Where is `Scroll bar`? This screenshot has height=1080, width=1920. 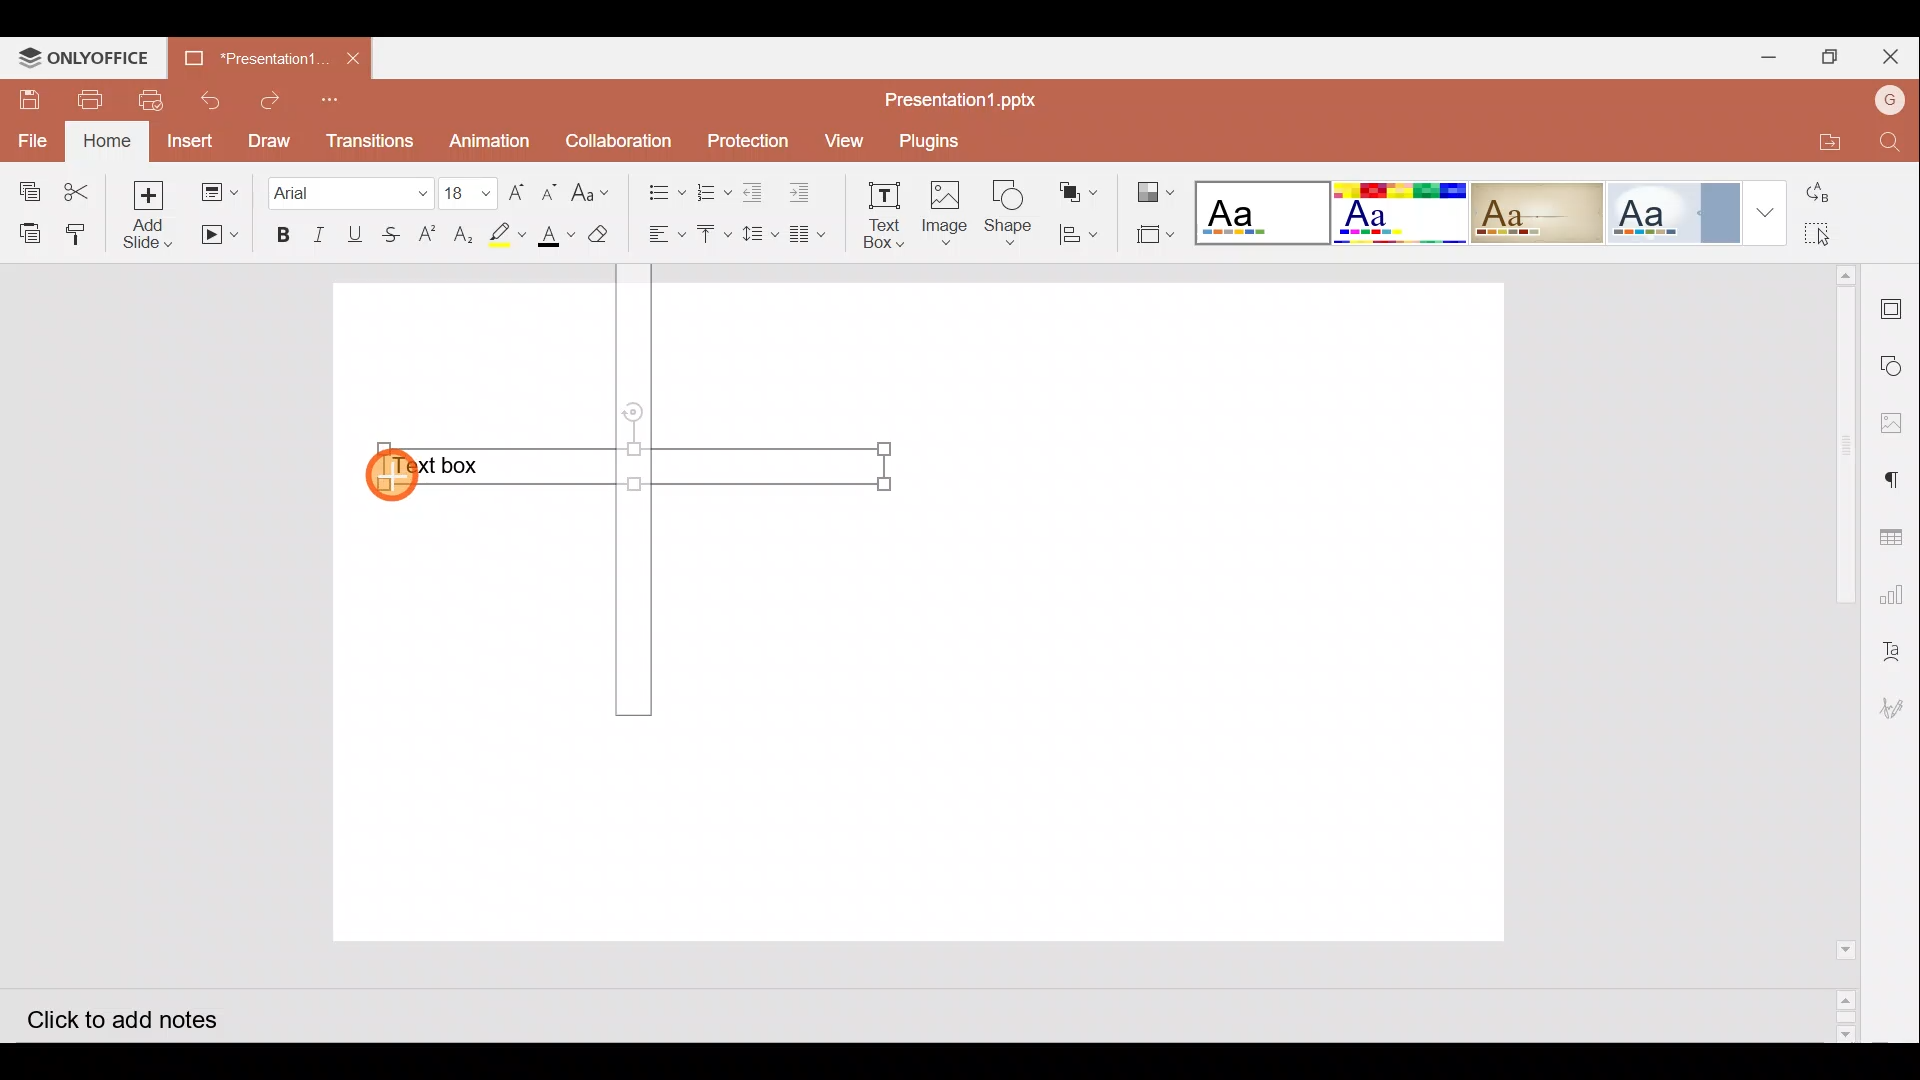
Scroll bar is located at coordinates (1838, 653).